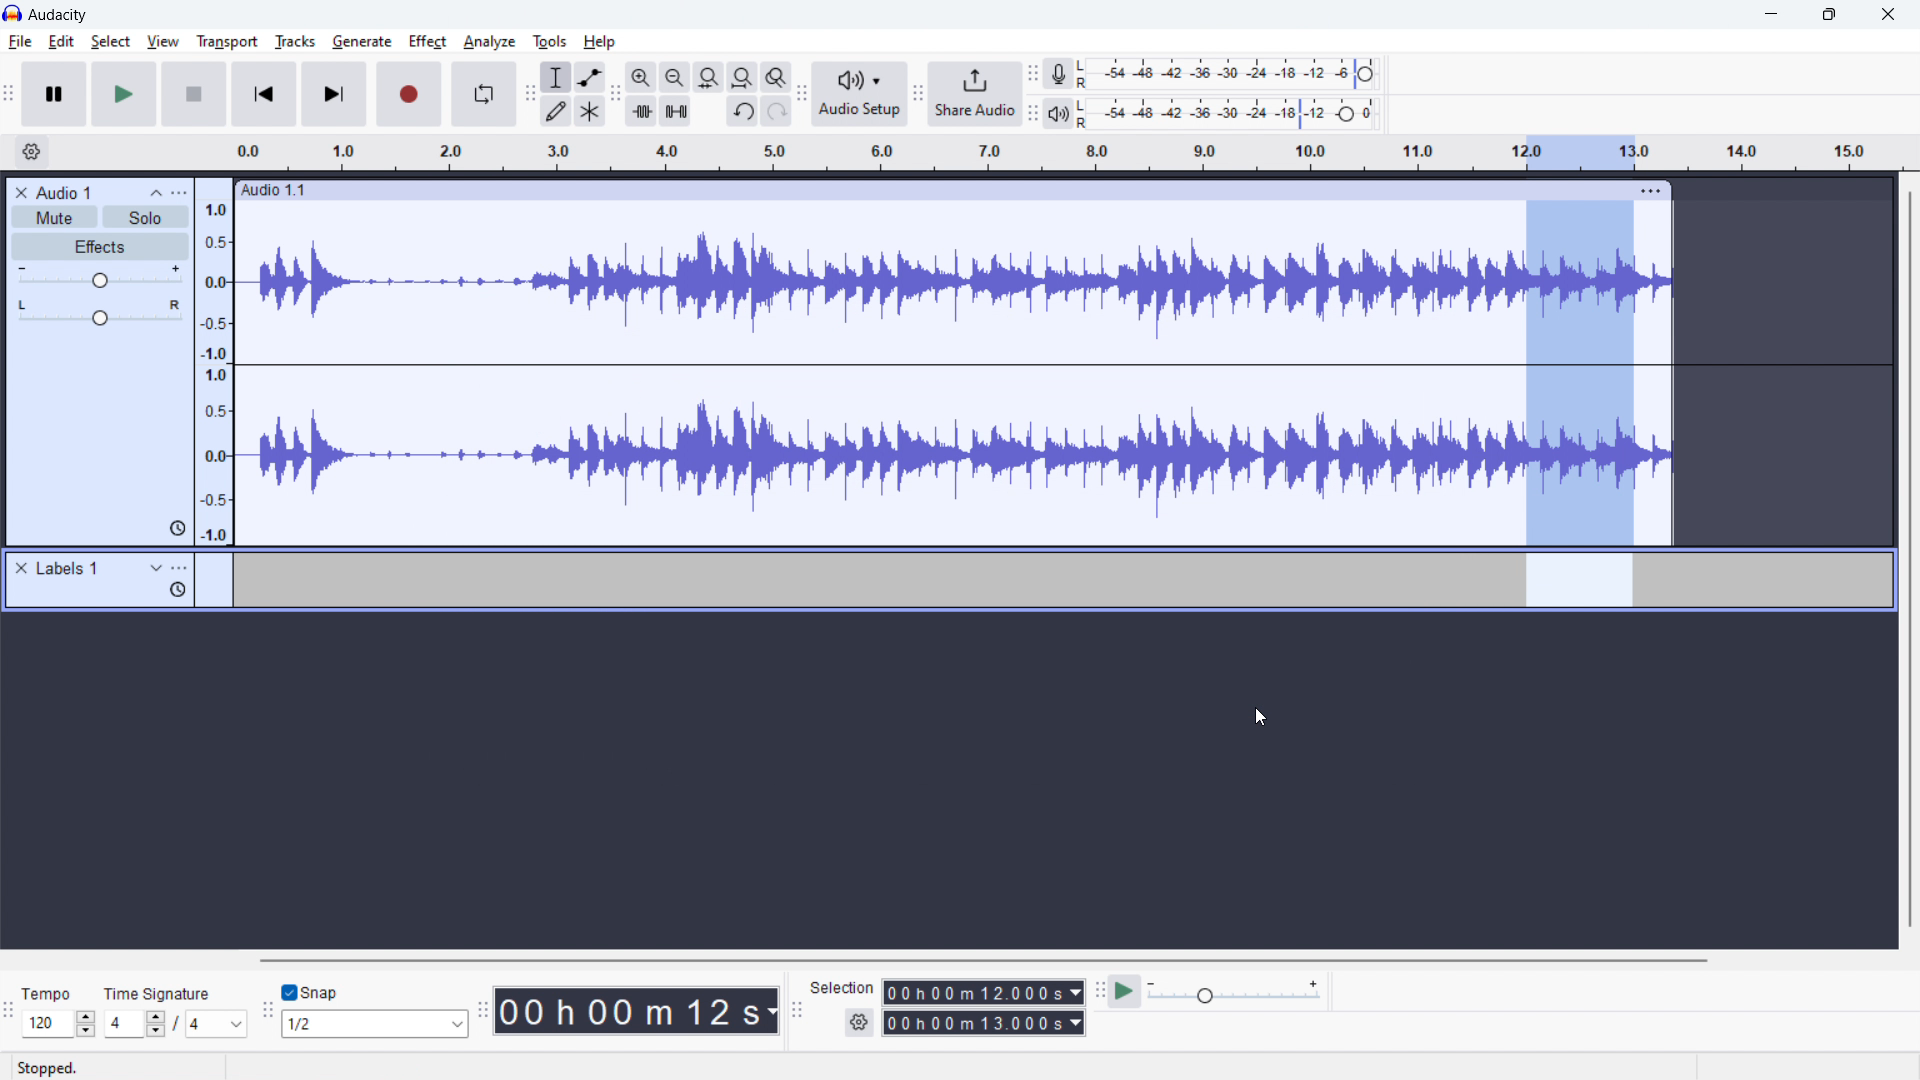 The width and height of the screenshot is (1920, 1080). Describe the element at coordinates (156, 193) in the screenshot. I see `collapse` at that location.